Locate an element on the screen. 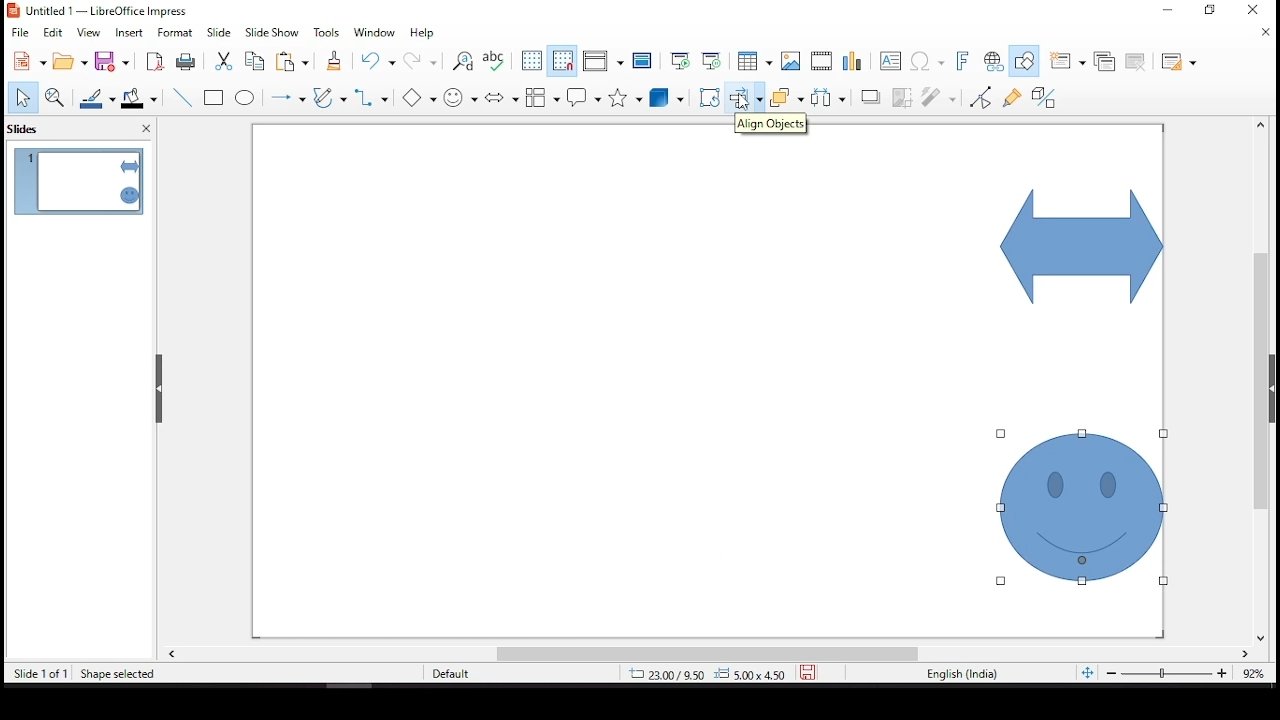  align objects is located at coordinates (743, 98).